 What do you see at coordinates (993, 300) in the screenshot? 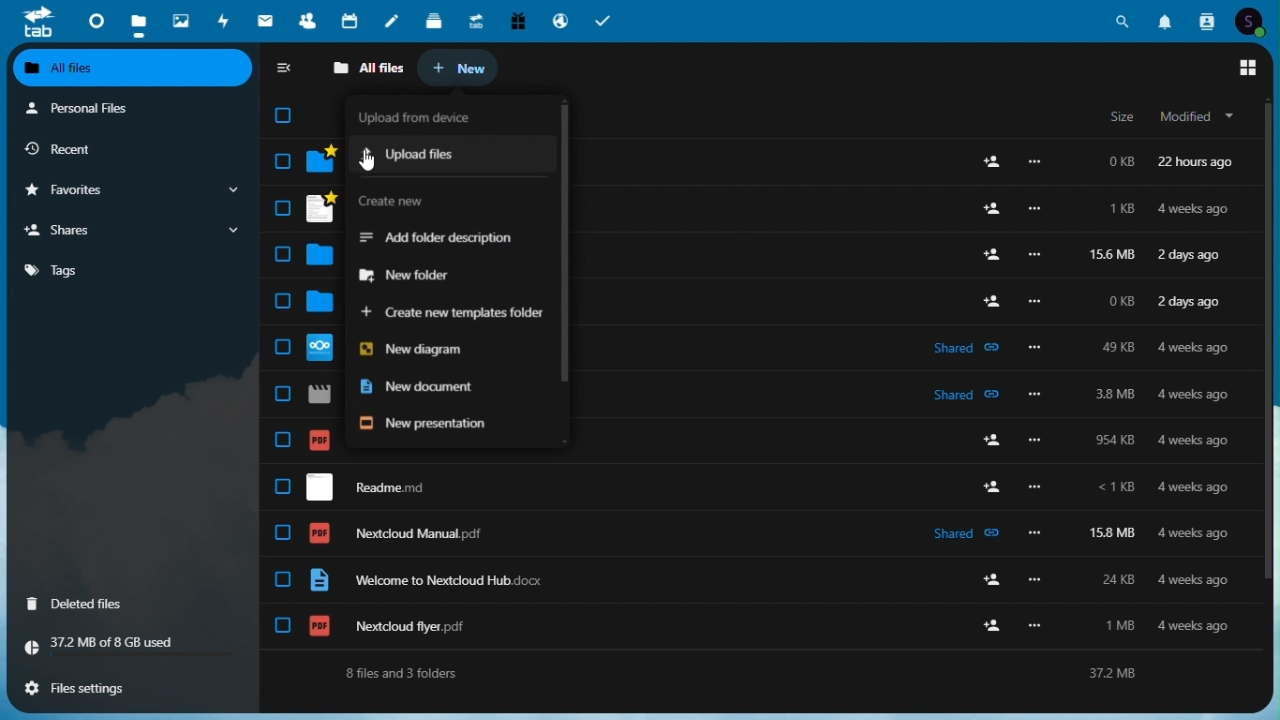
I see `add user` at bounding box center [993, 300].